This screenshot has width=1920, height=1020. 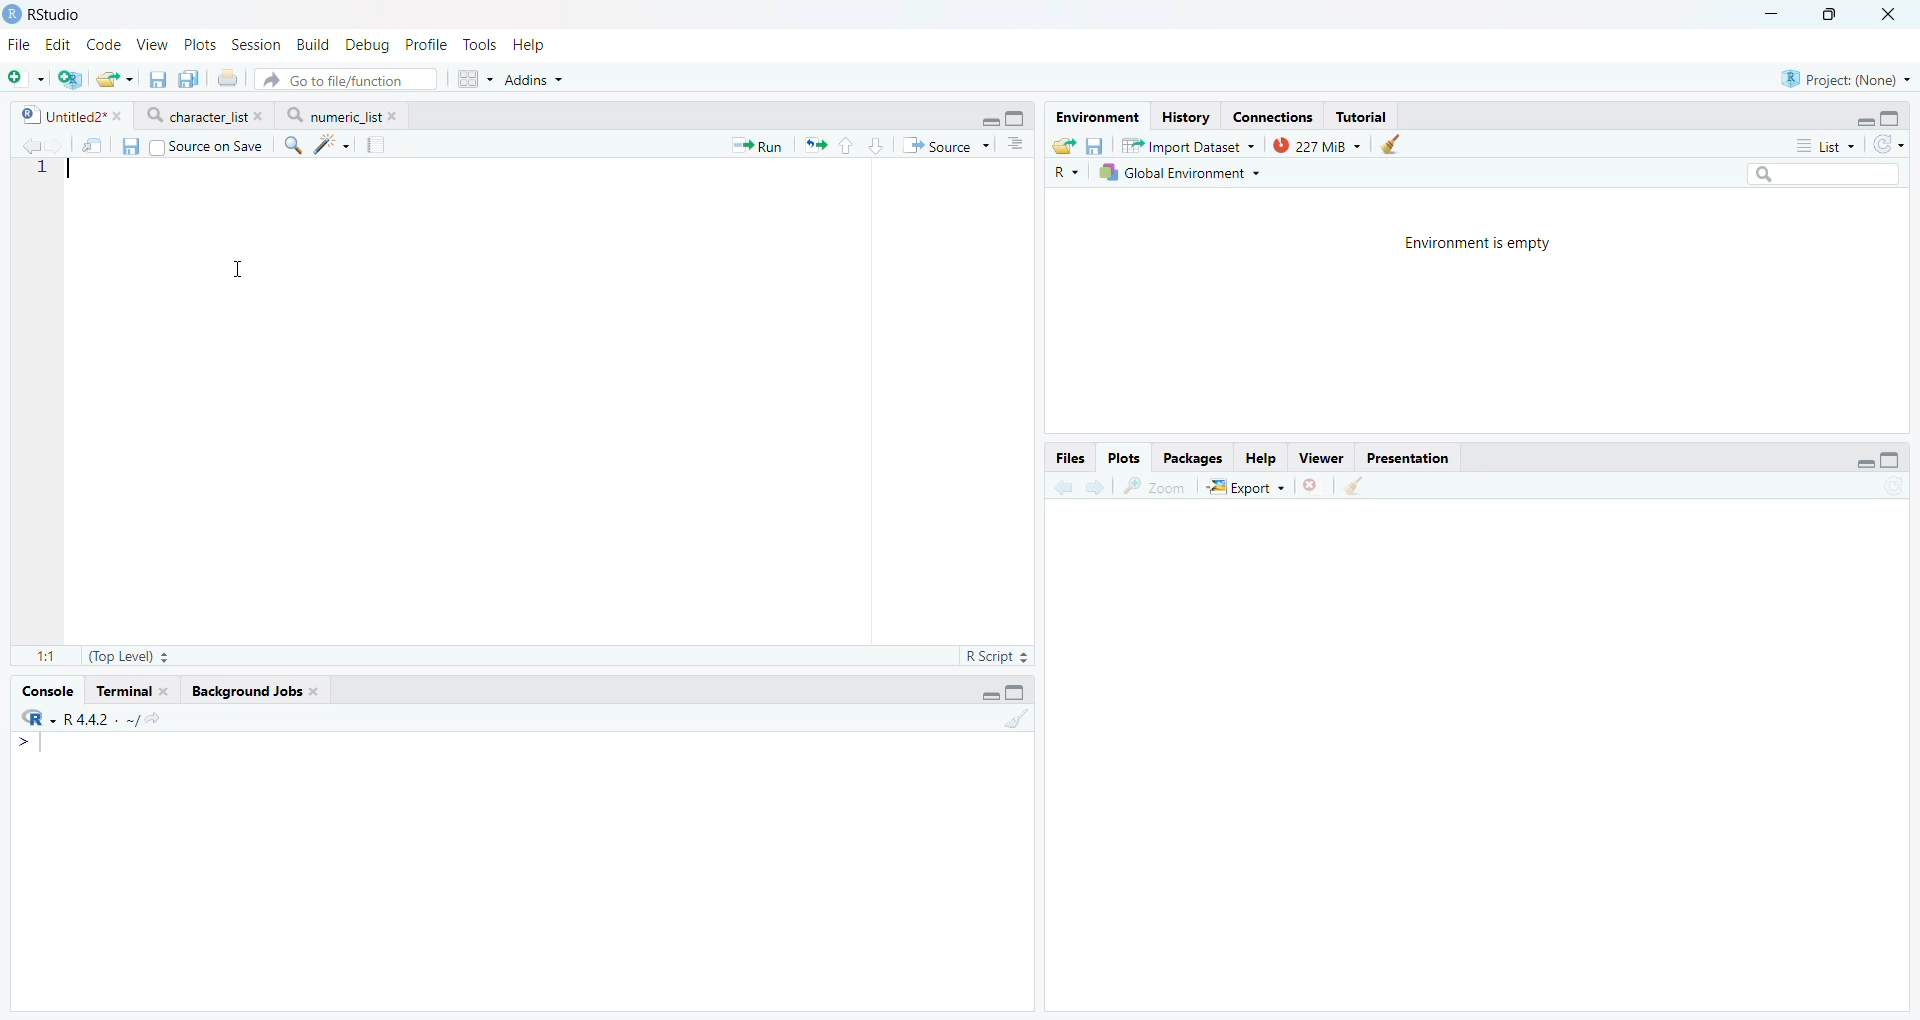 What do you see at coordinates (45, 690) in the screenshot?
I see `Console` at bounding box center [45, 690].